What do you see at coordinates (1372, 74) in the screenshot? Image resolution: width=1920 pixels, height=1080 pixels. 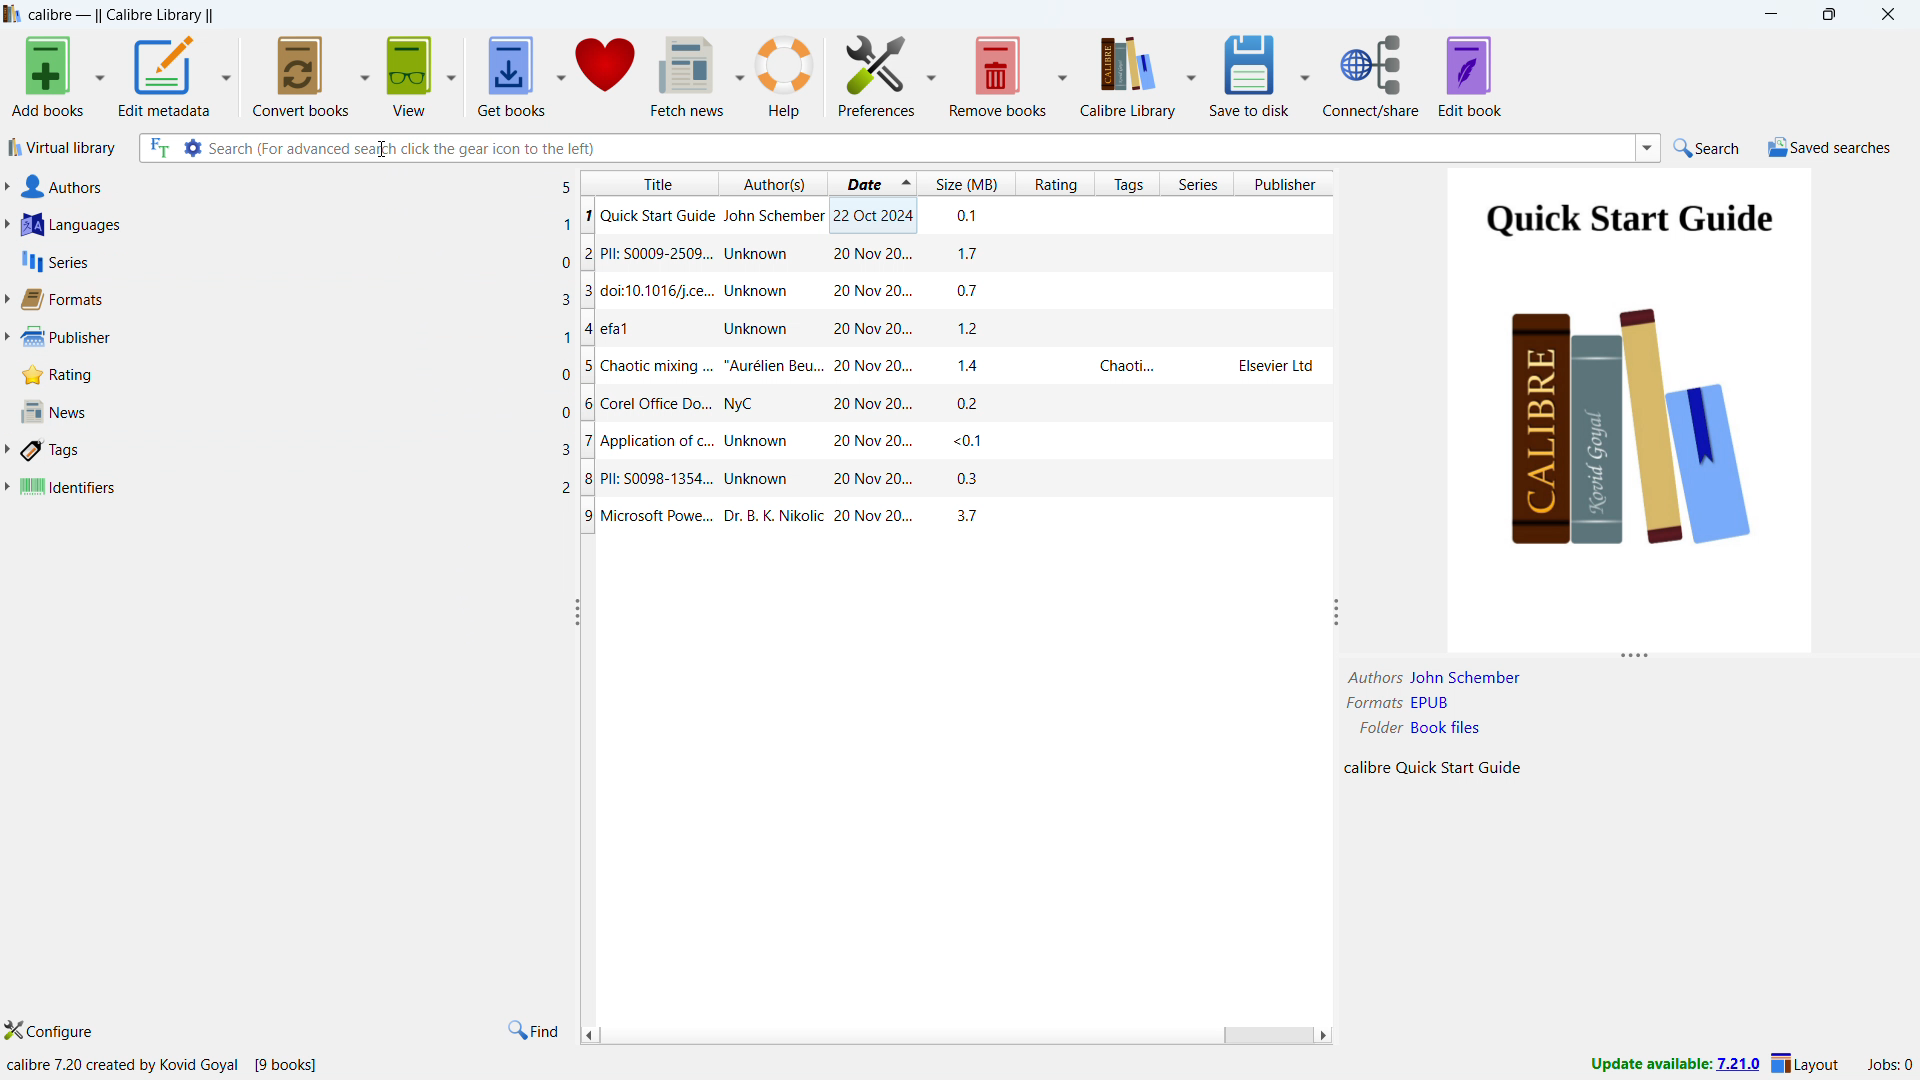 I see `connect/share` at bounding box center [1372, 74].